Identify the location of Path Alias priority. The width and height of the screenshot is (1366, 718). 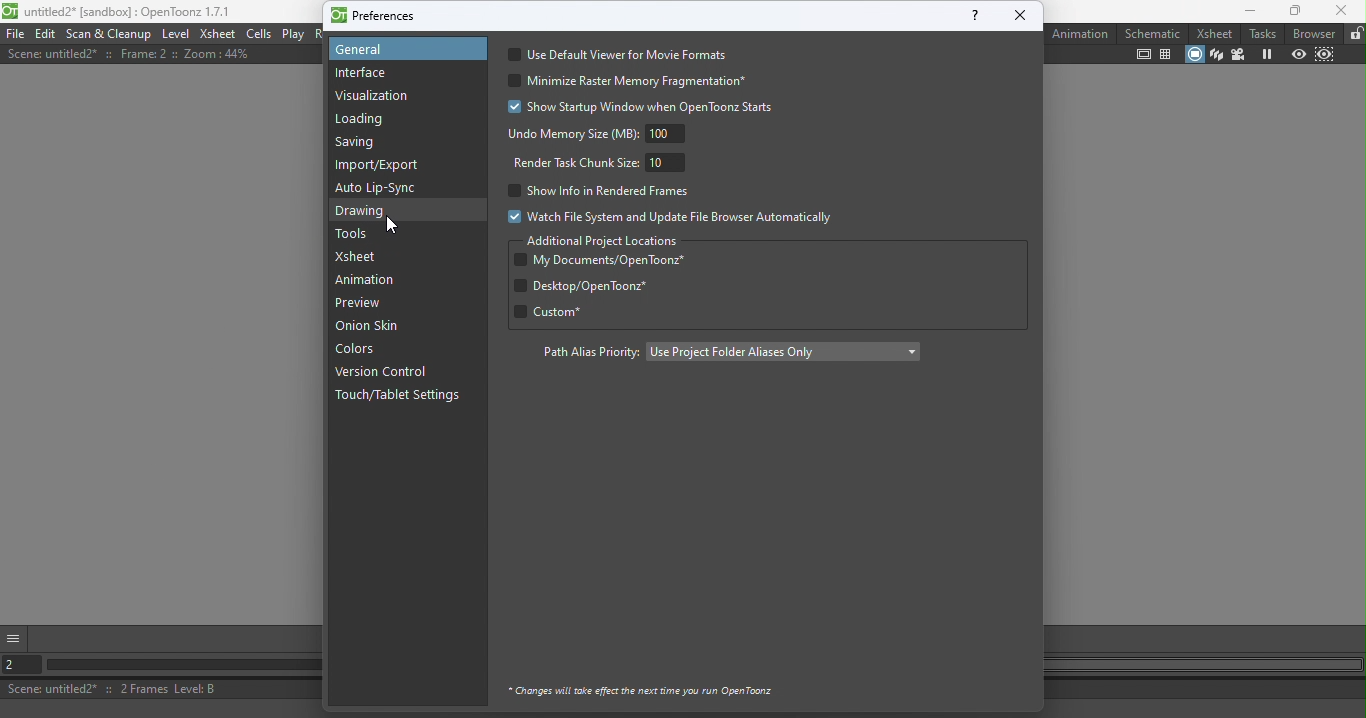
(584, 353).